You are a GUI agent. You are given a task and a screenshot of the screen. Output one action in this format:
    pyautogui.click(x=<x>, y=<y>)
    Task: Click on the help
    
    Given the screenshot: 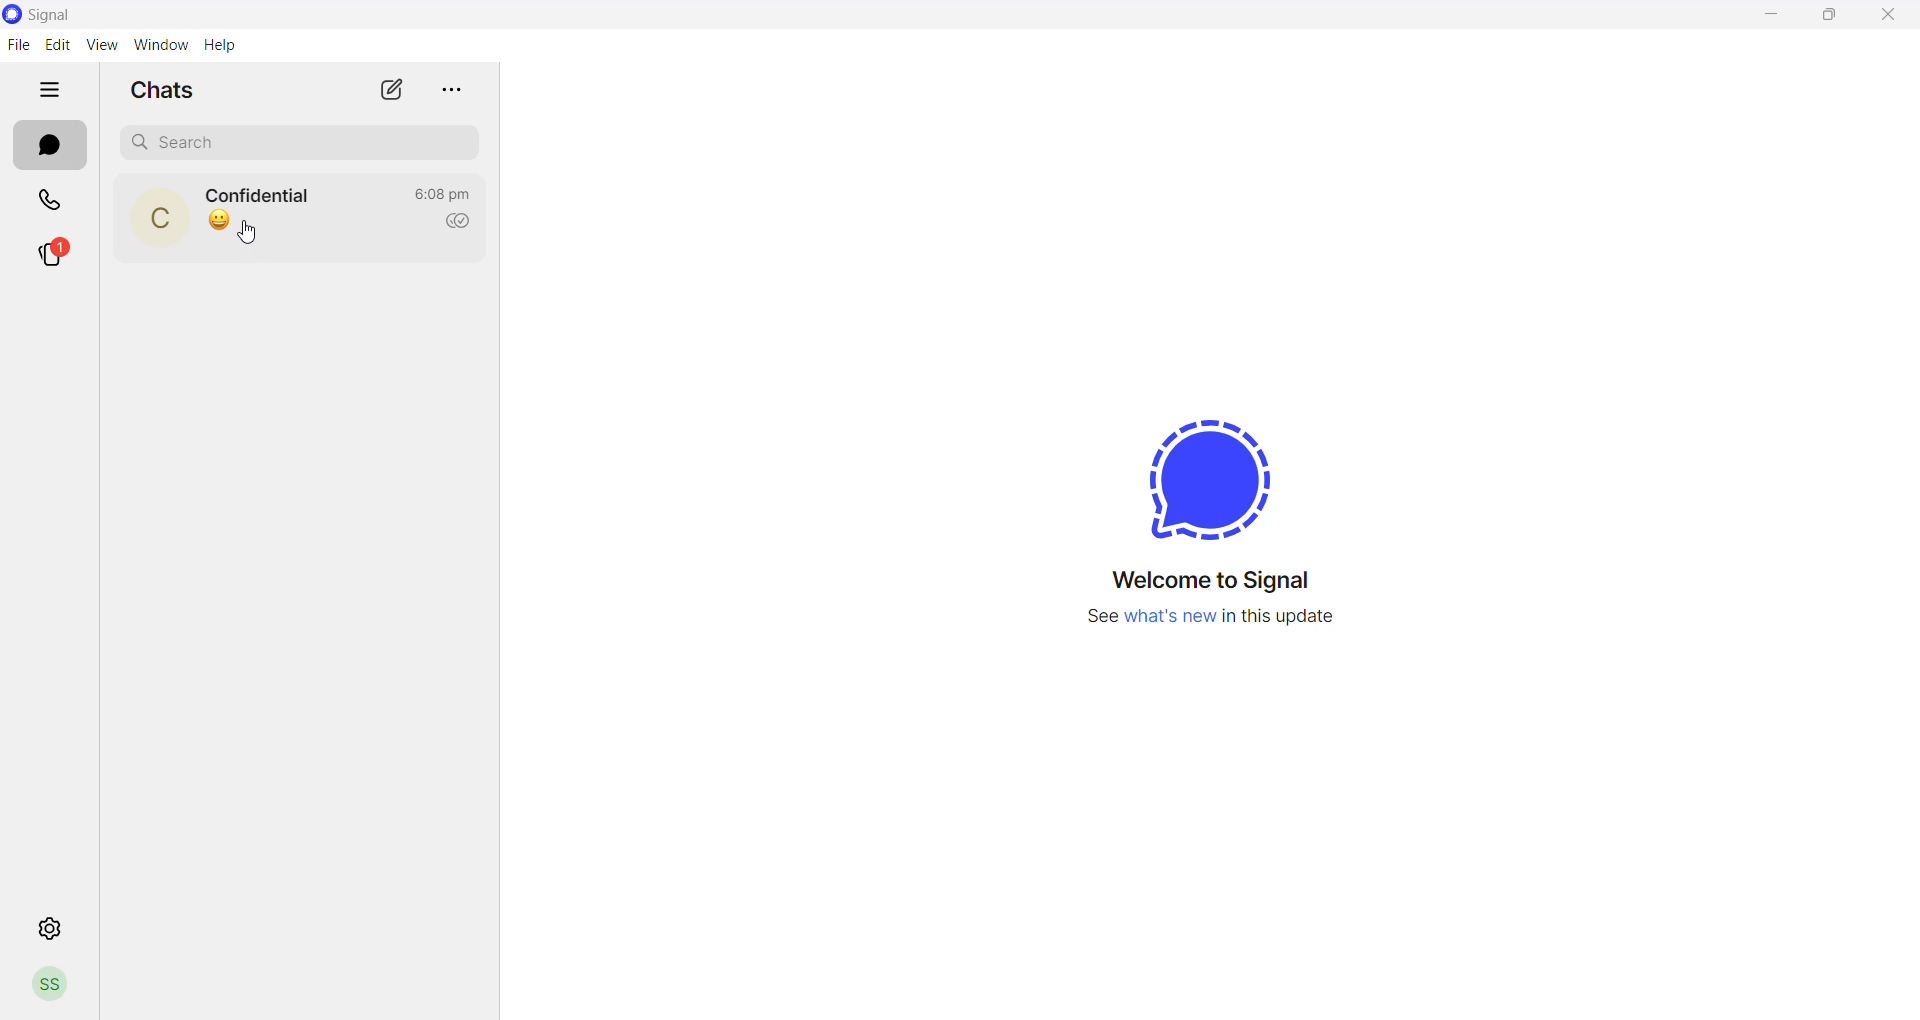 What is the action you would take?
    pyautogui.click(x=224, y=47)
    